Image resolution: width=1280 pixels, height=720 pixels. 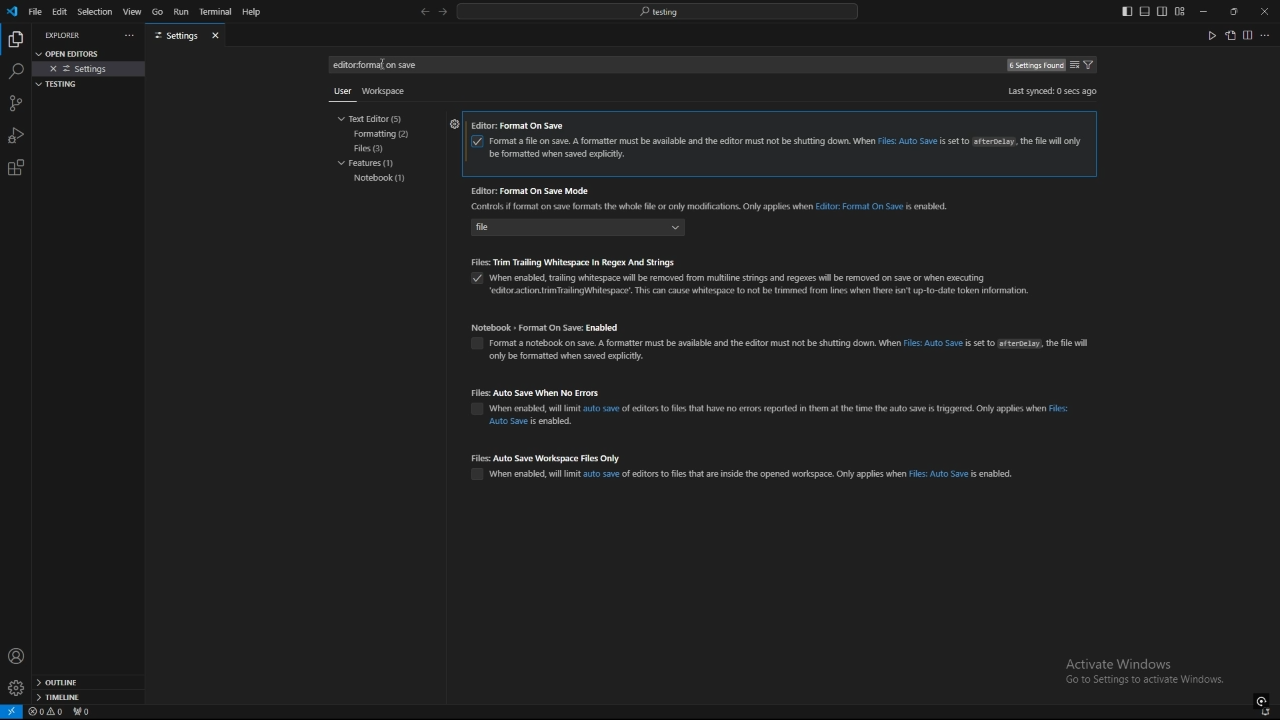 What do you see at coordinates (1153, 11) in the screenshot?
I see `editor layout` at bounding box center [1153, 11].